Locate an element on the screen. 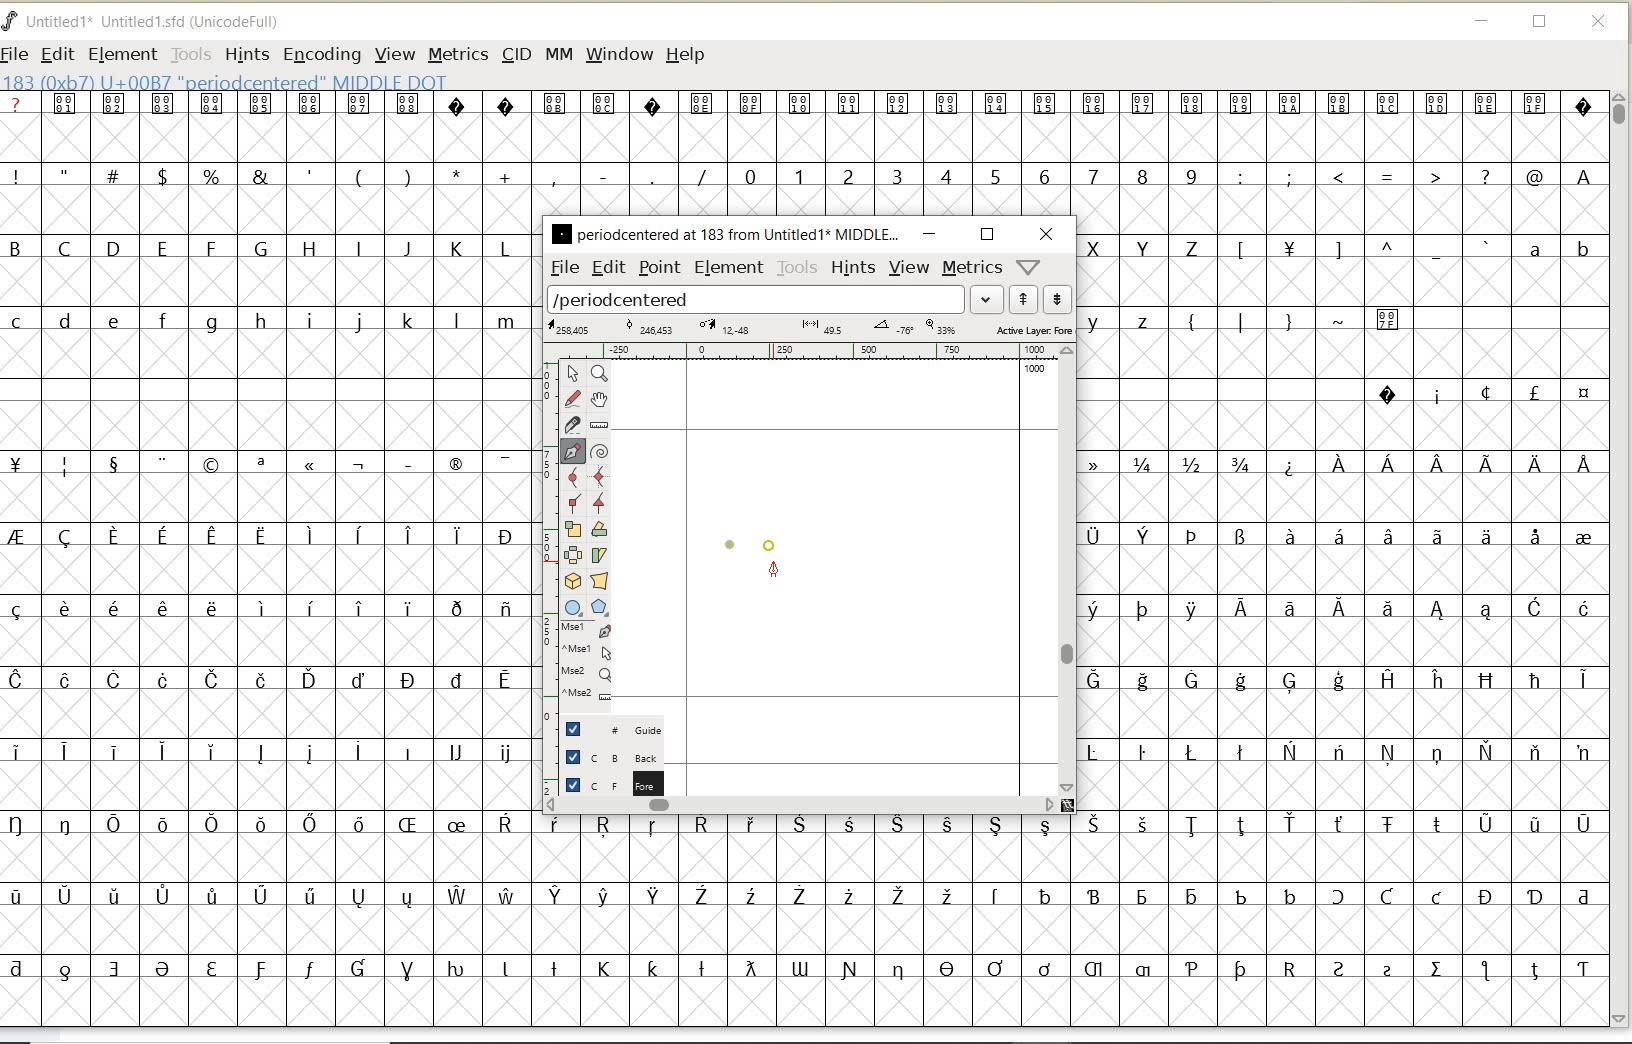  TOOLS is located at coordinates (191, 54).